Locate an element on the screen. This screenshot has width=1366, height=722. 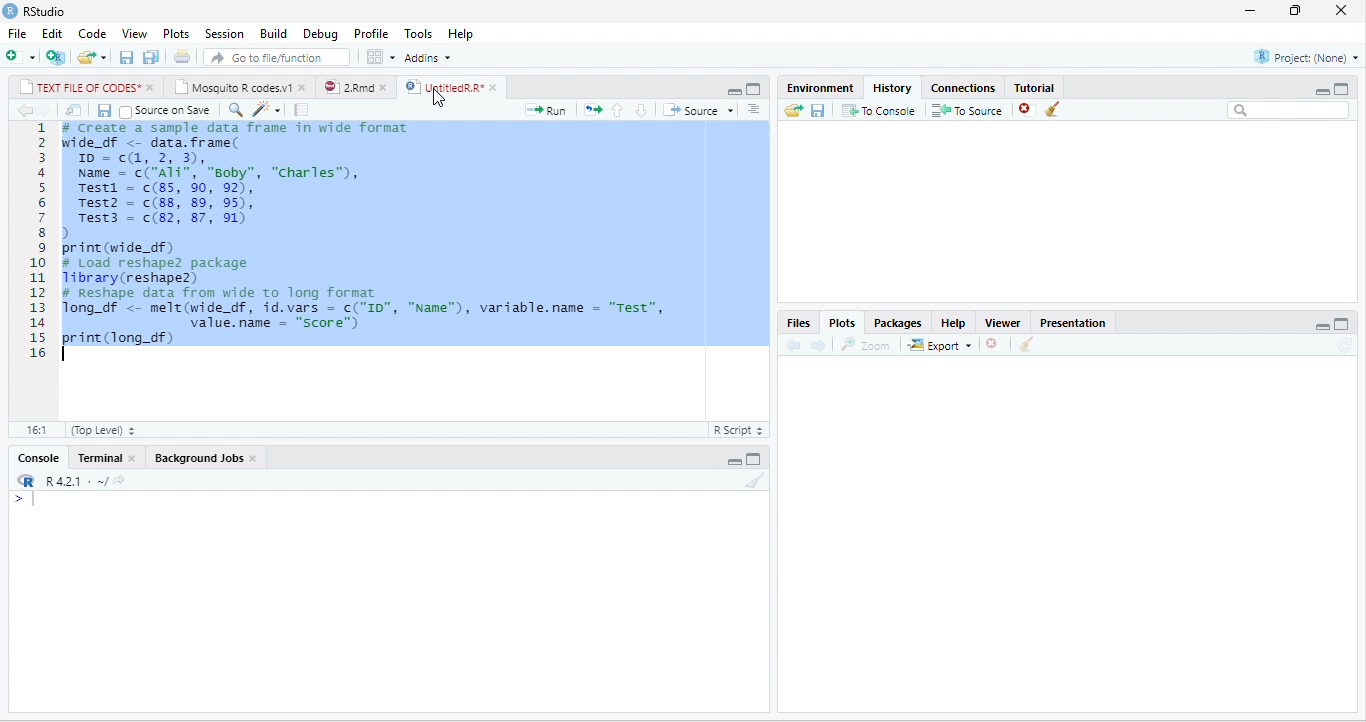
back is located at coordinates (794, 346).